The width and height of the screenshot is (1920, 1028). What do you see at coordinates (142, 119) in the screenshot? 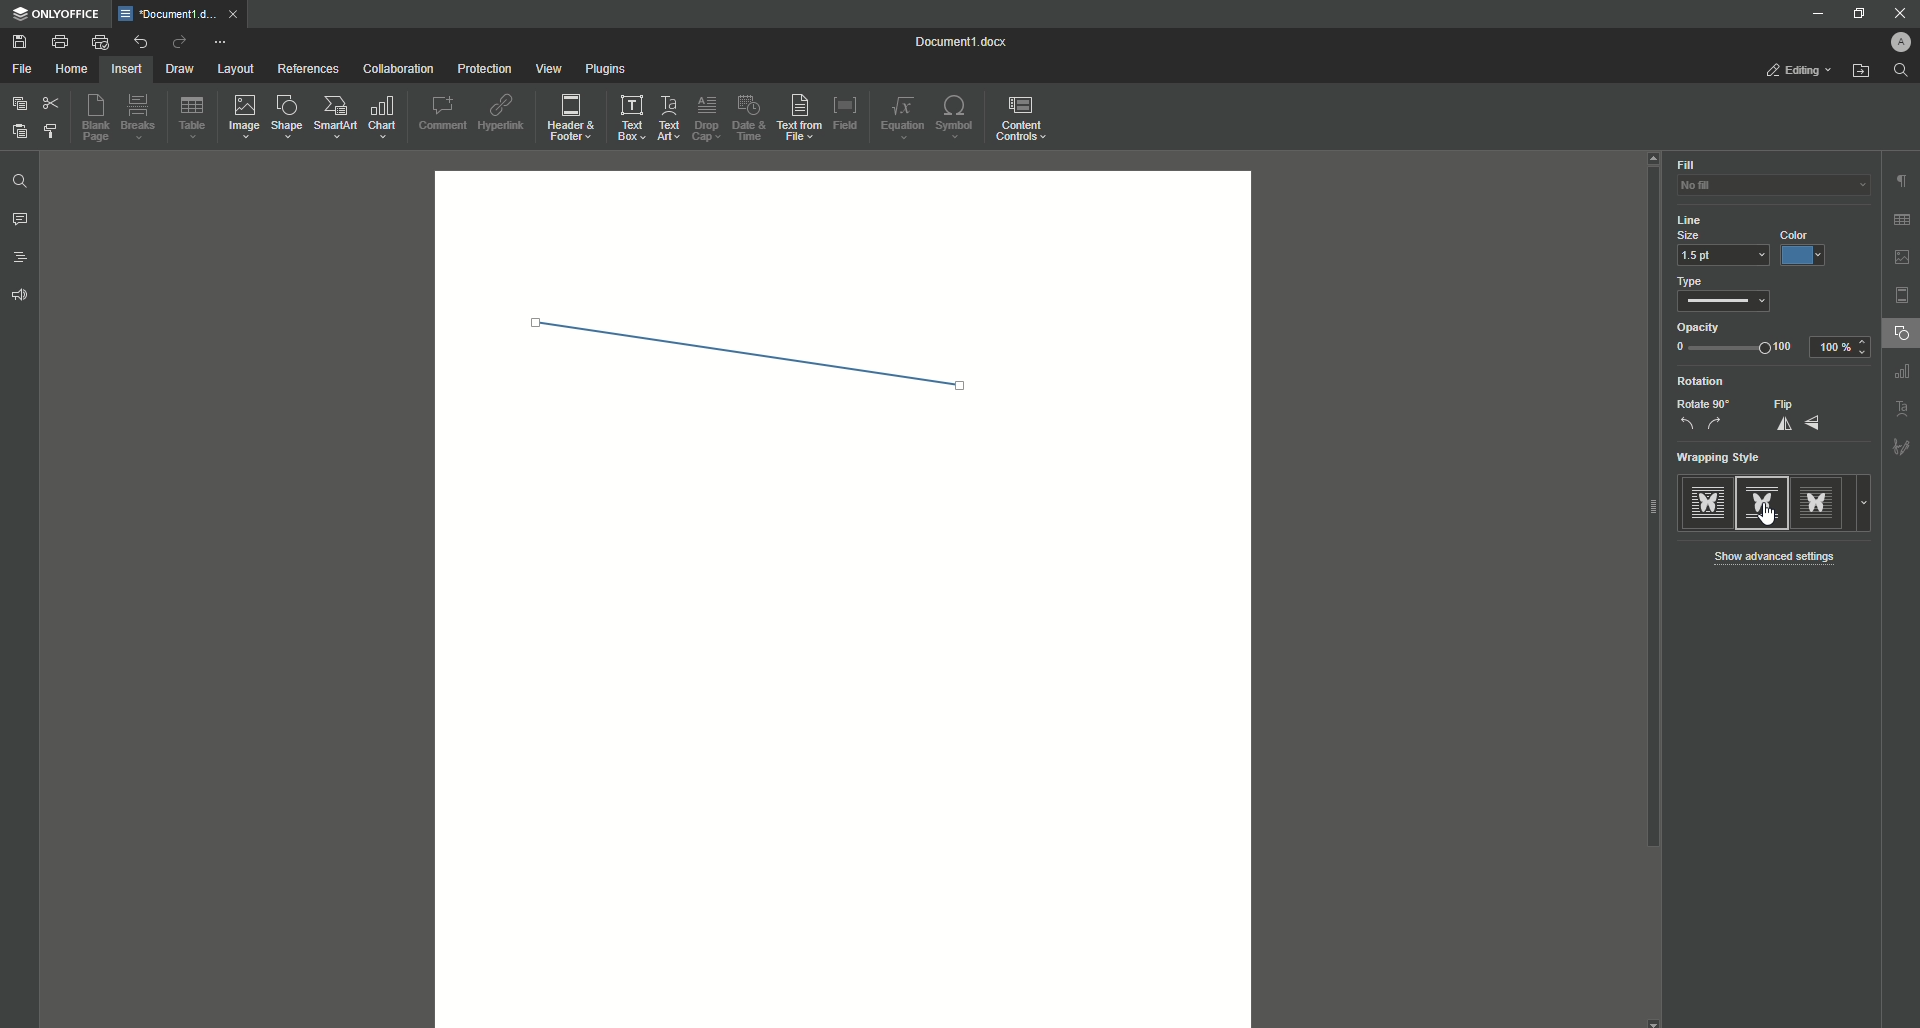
I see `Breaks` at bounding box center [142, 119].